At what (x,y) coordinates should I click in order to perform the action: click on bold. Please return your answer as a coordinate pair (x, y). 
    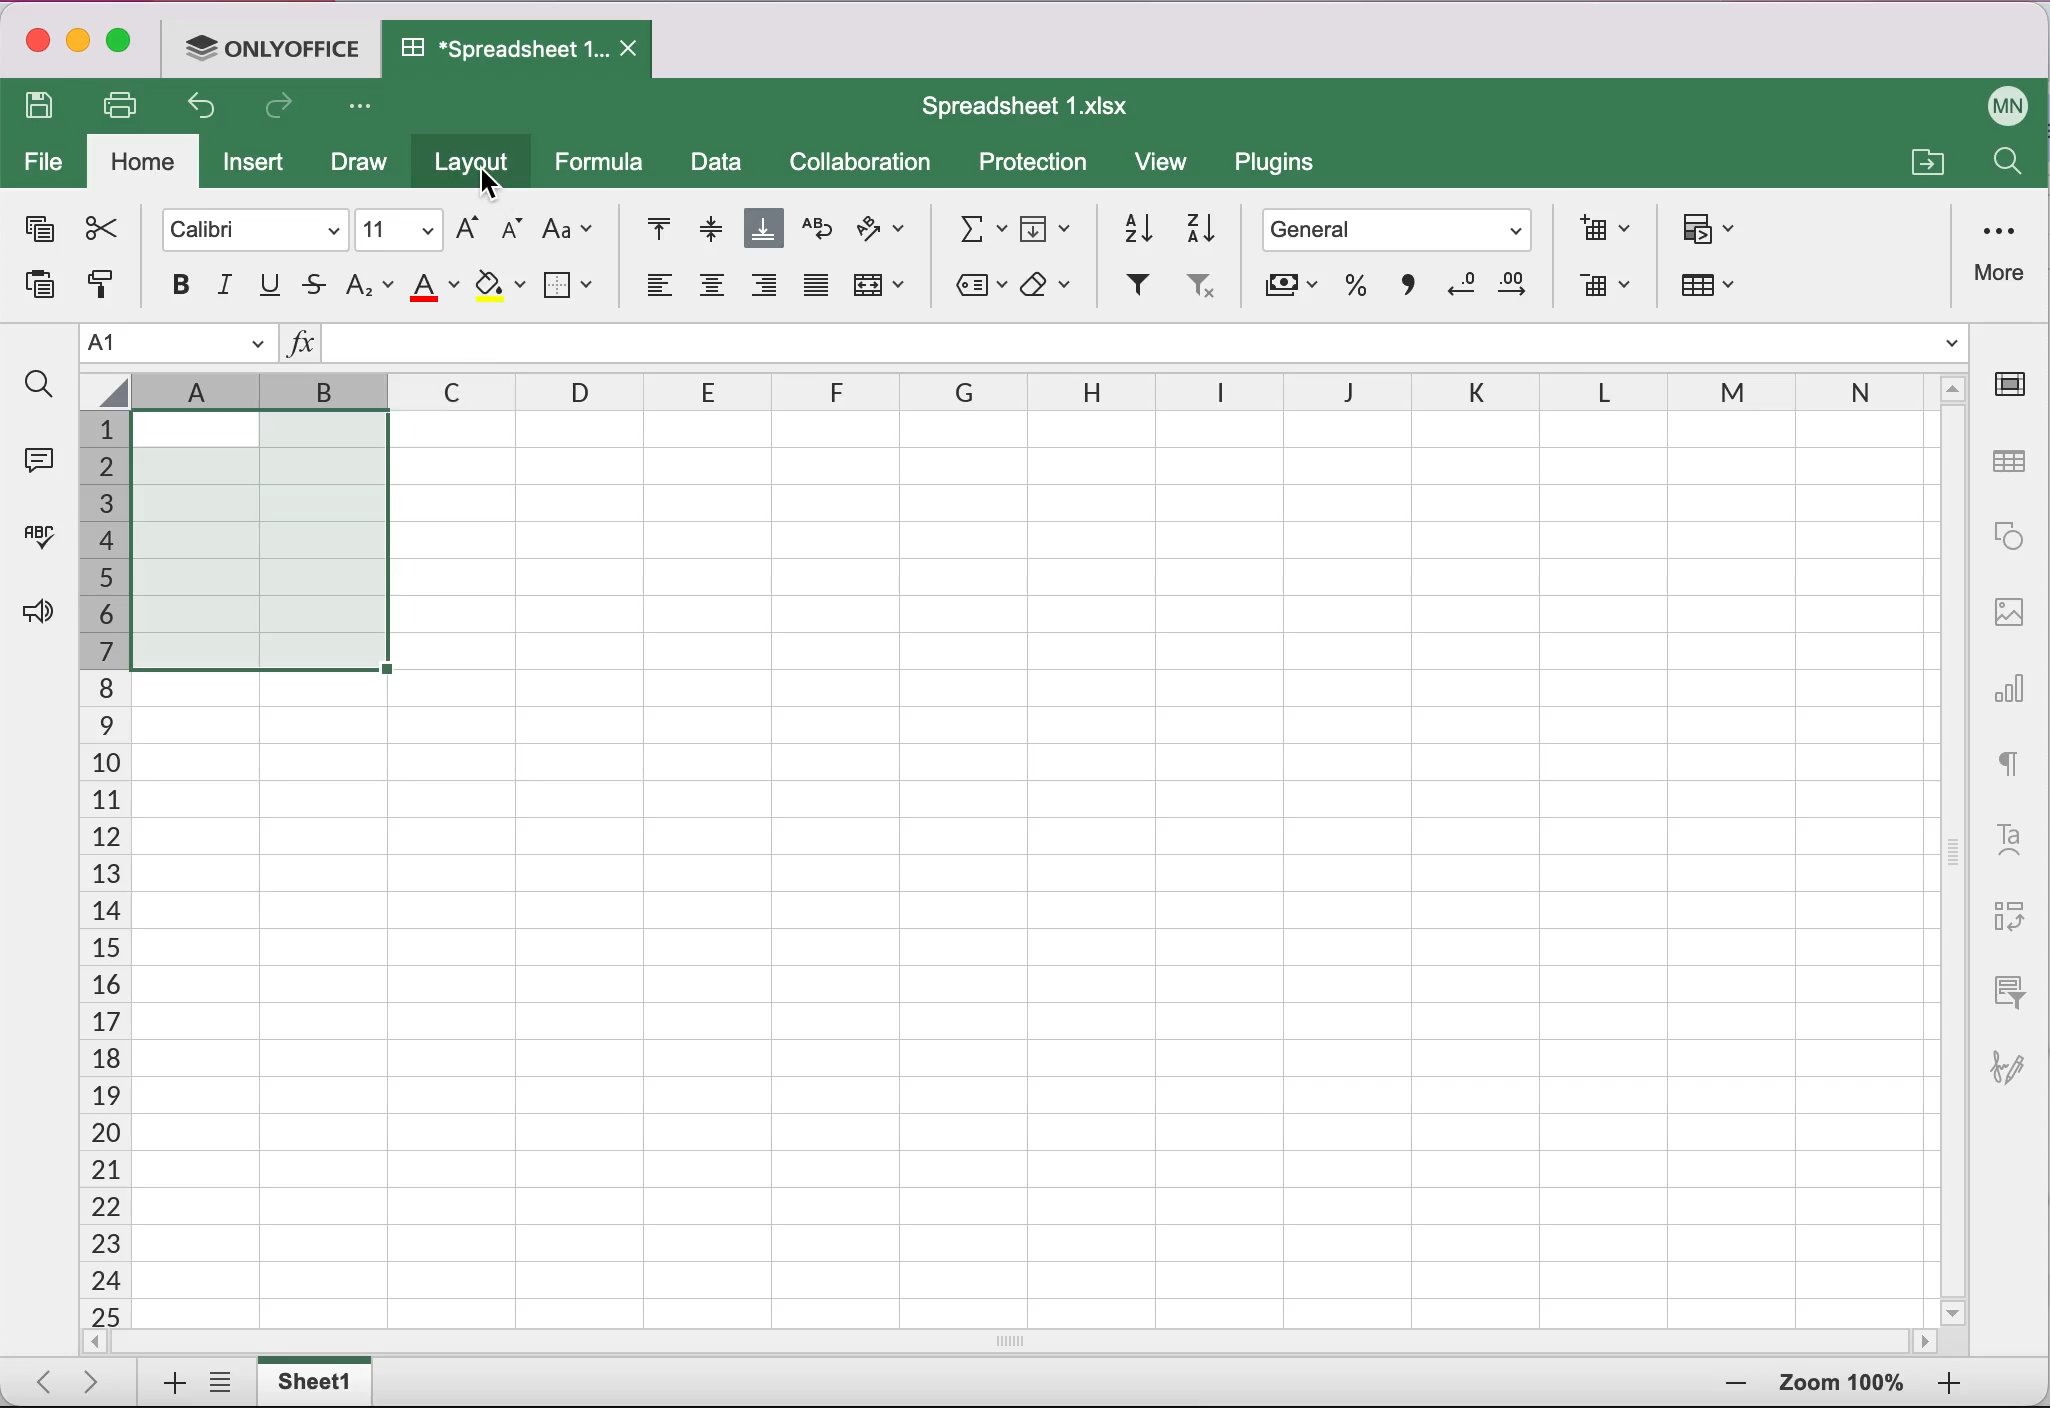
    Looking at the image, I should click on (170, 284).